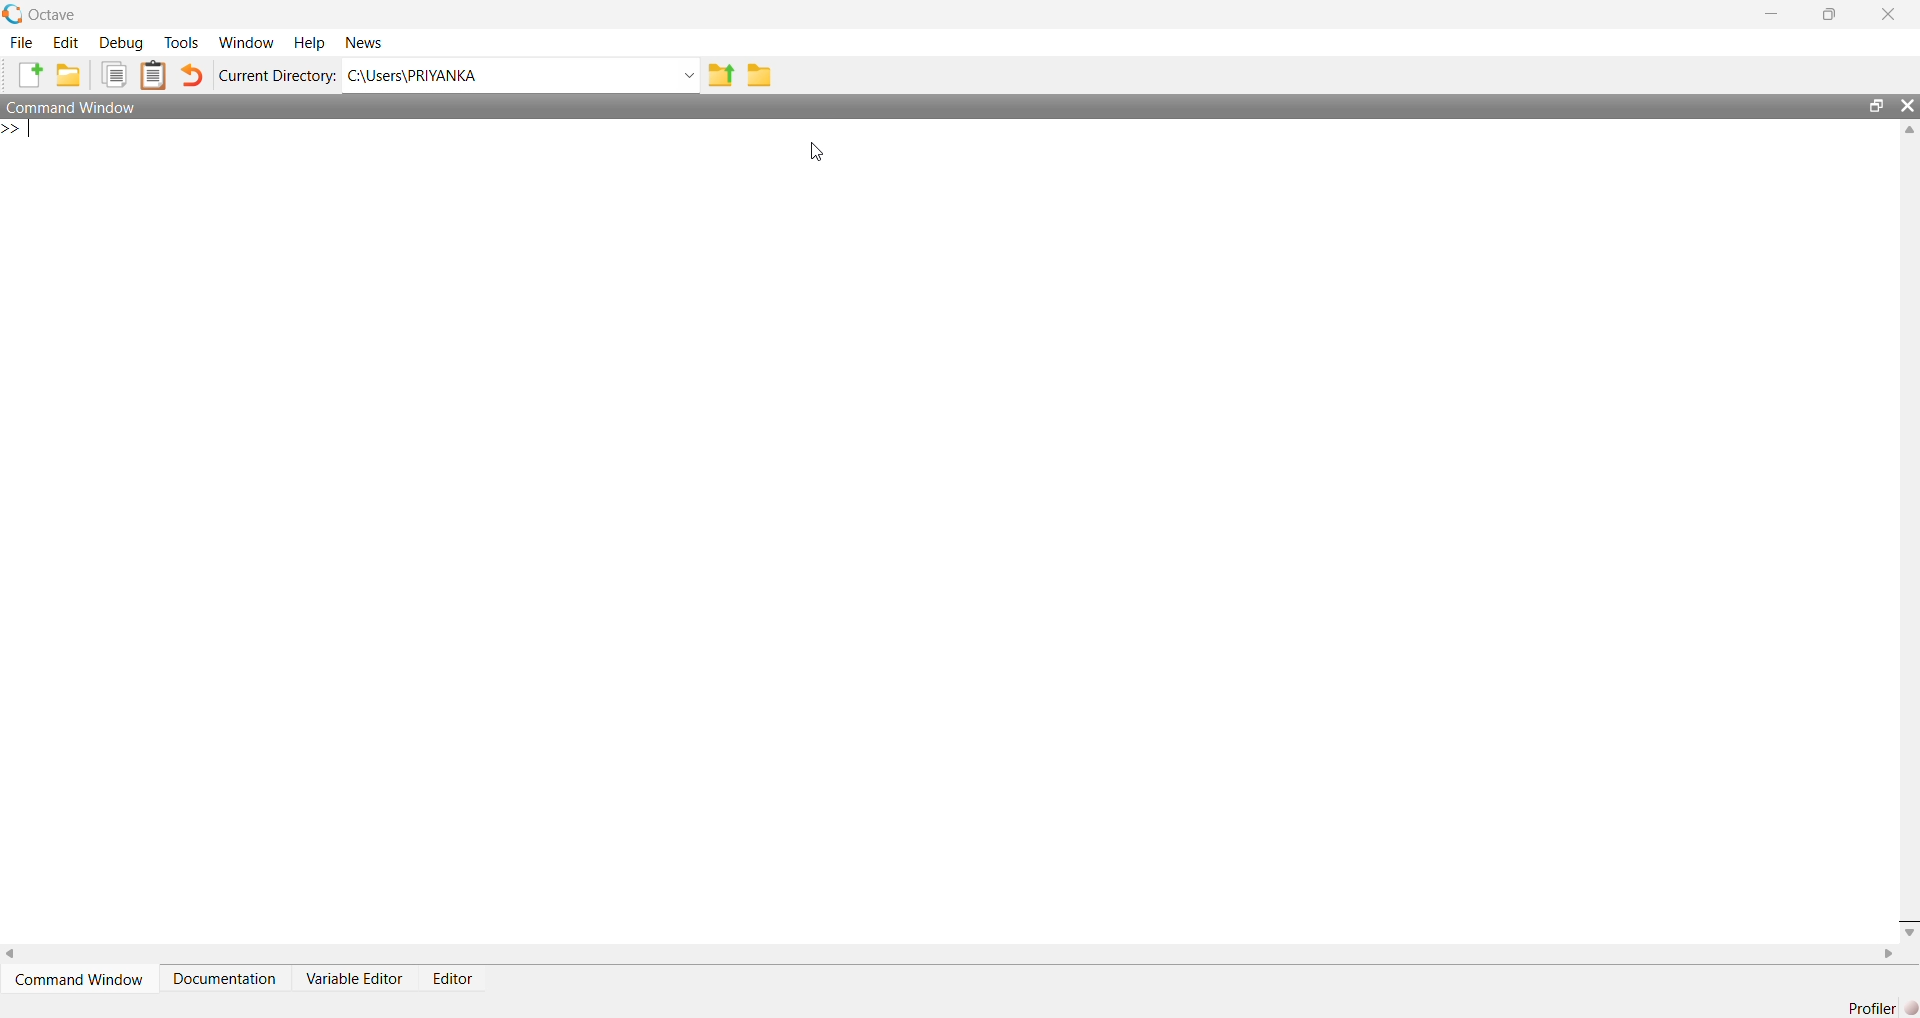  Describe the element at coordinates (30, 74) in the screenshot. I see `New script` at that location.